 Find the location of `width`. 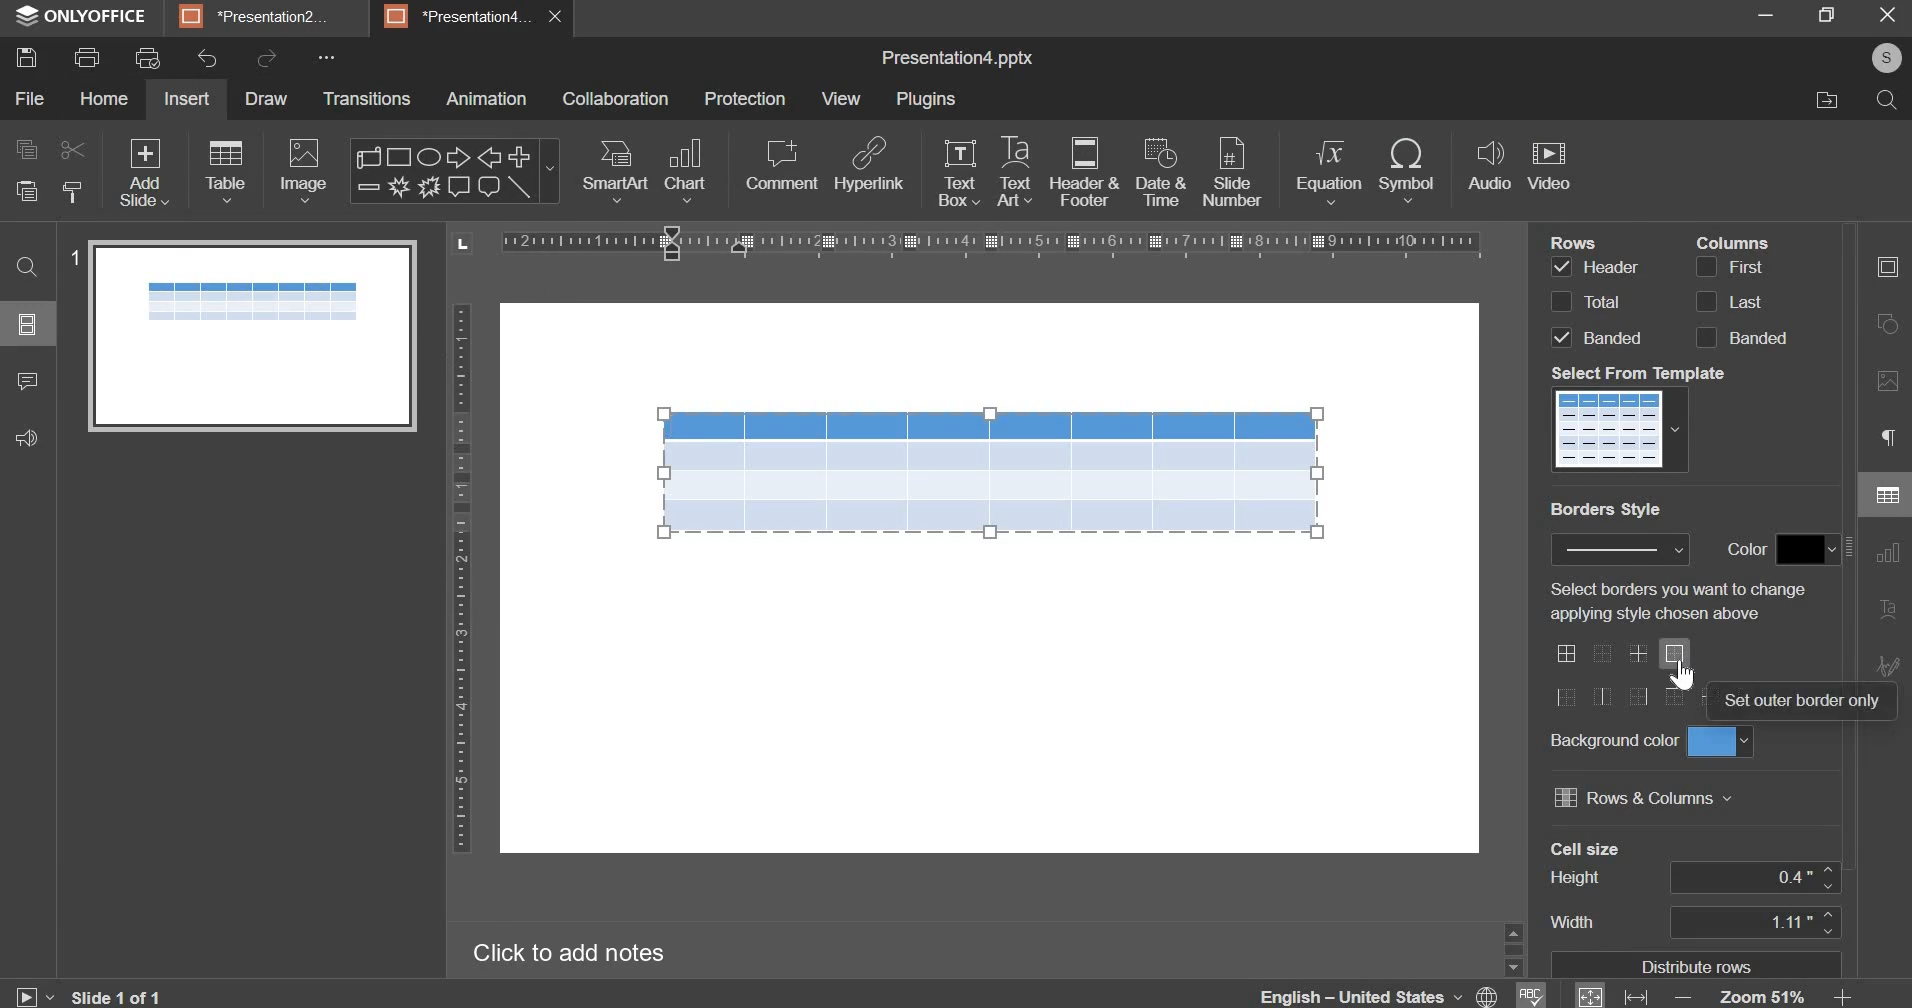

width is located at coordinates (1571, 922).